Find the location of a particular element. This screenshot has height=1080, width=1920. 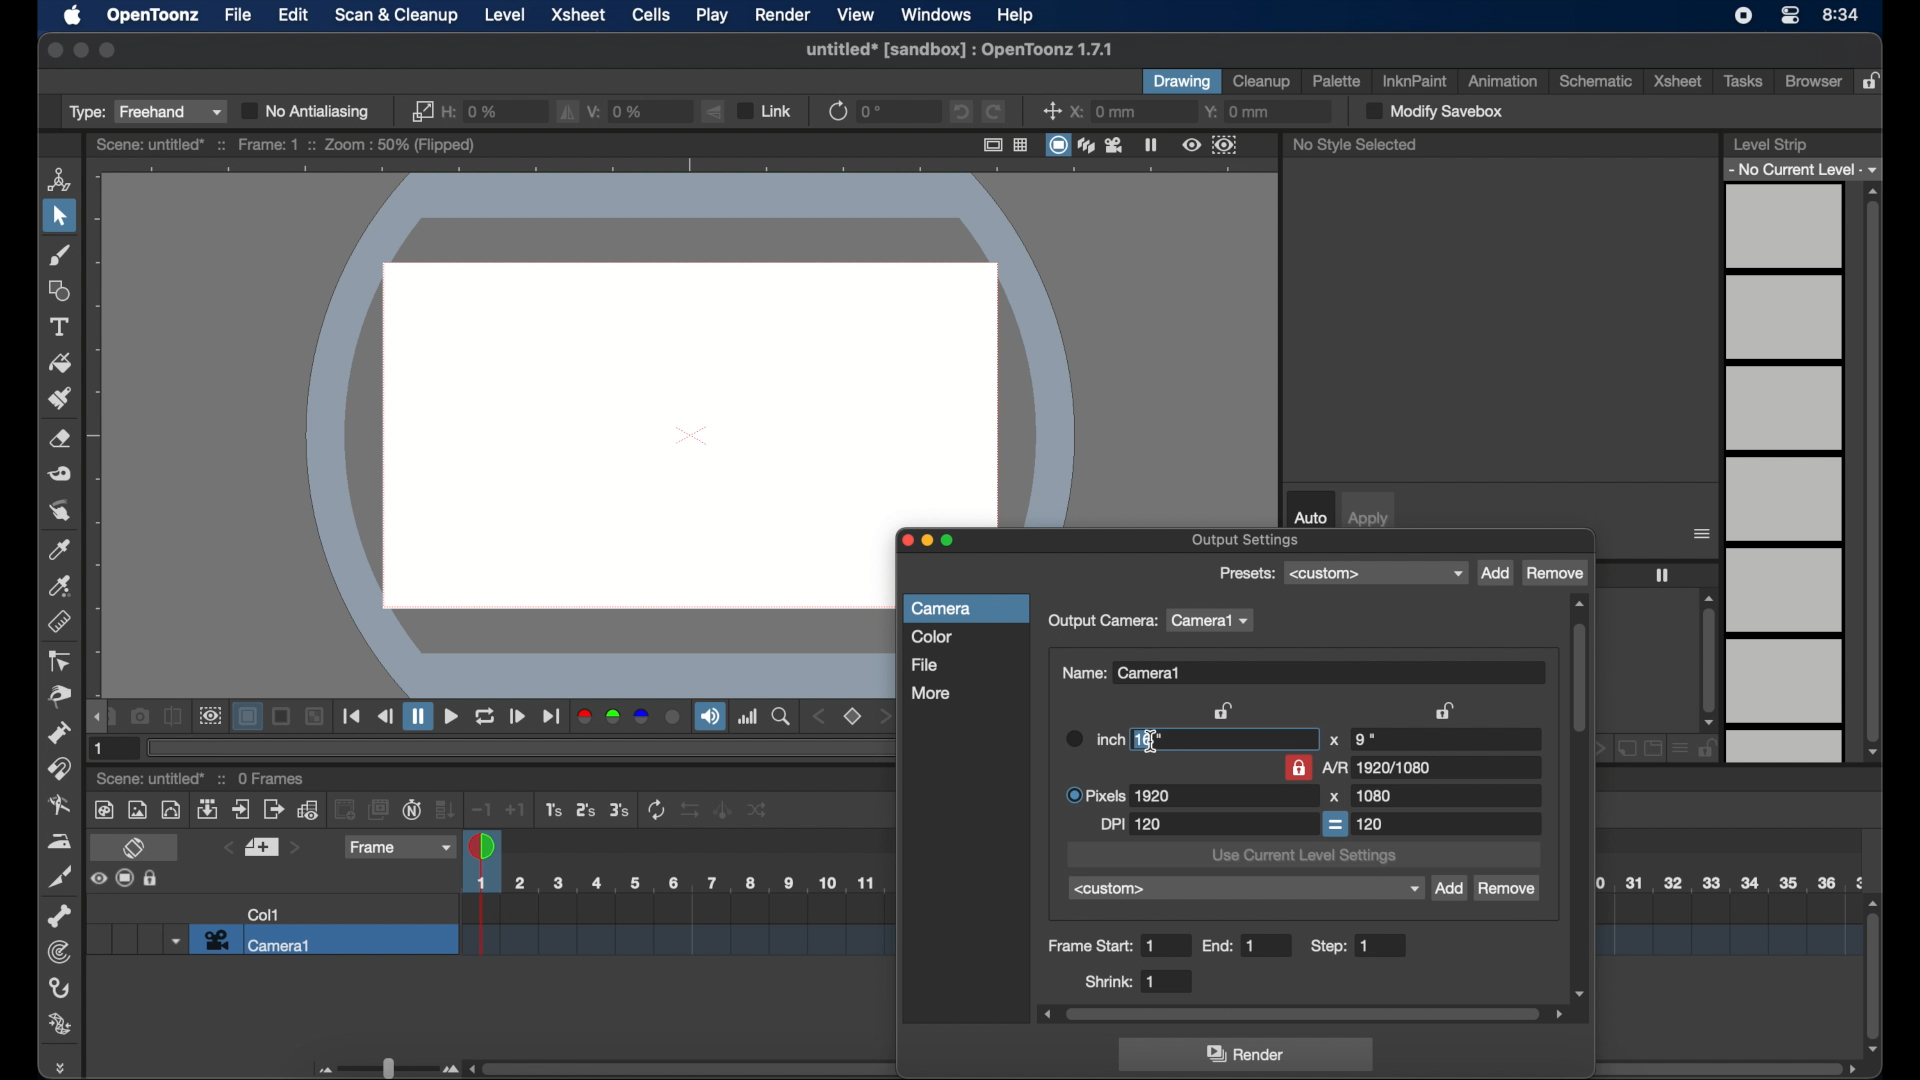

9 is located at coordinates (1363, 739).